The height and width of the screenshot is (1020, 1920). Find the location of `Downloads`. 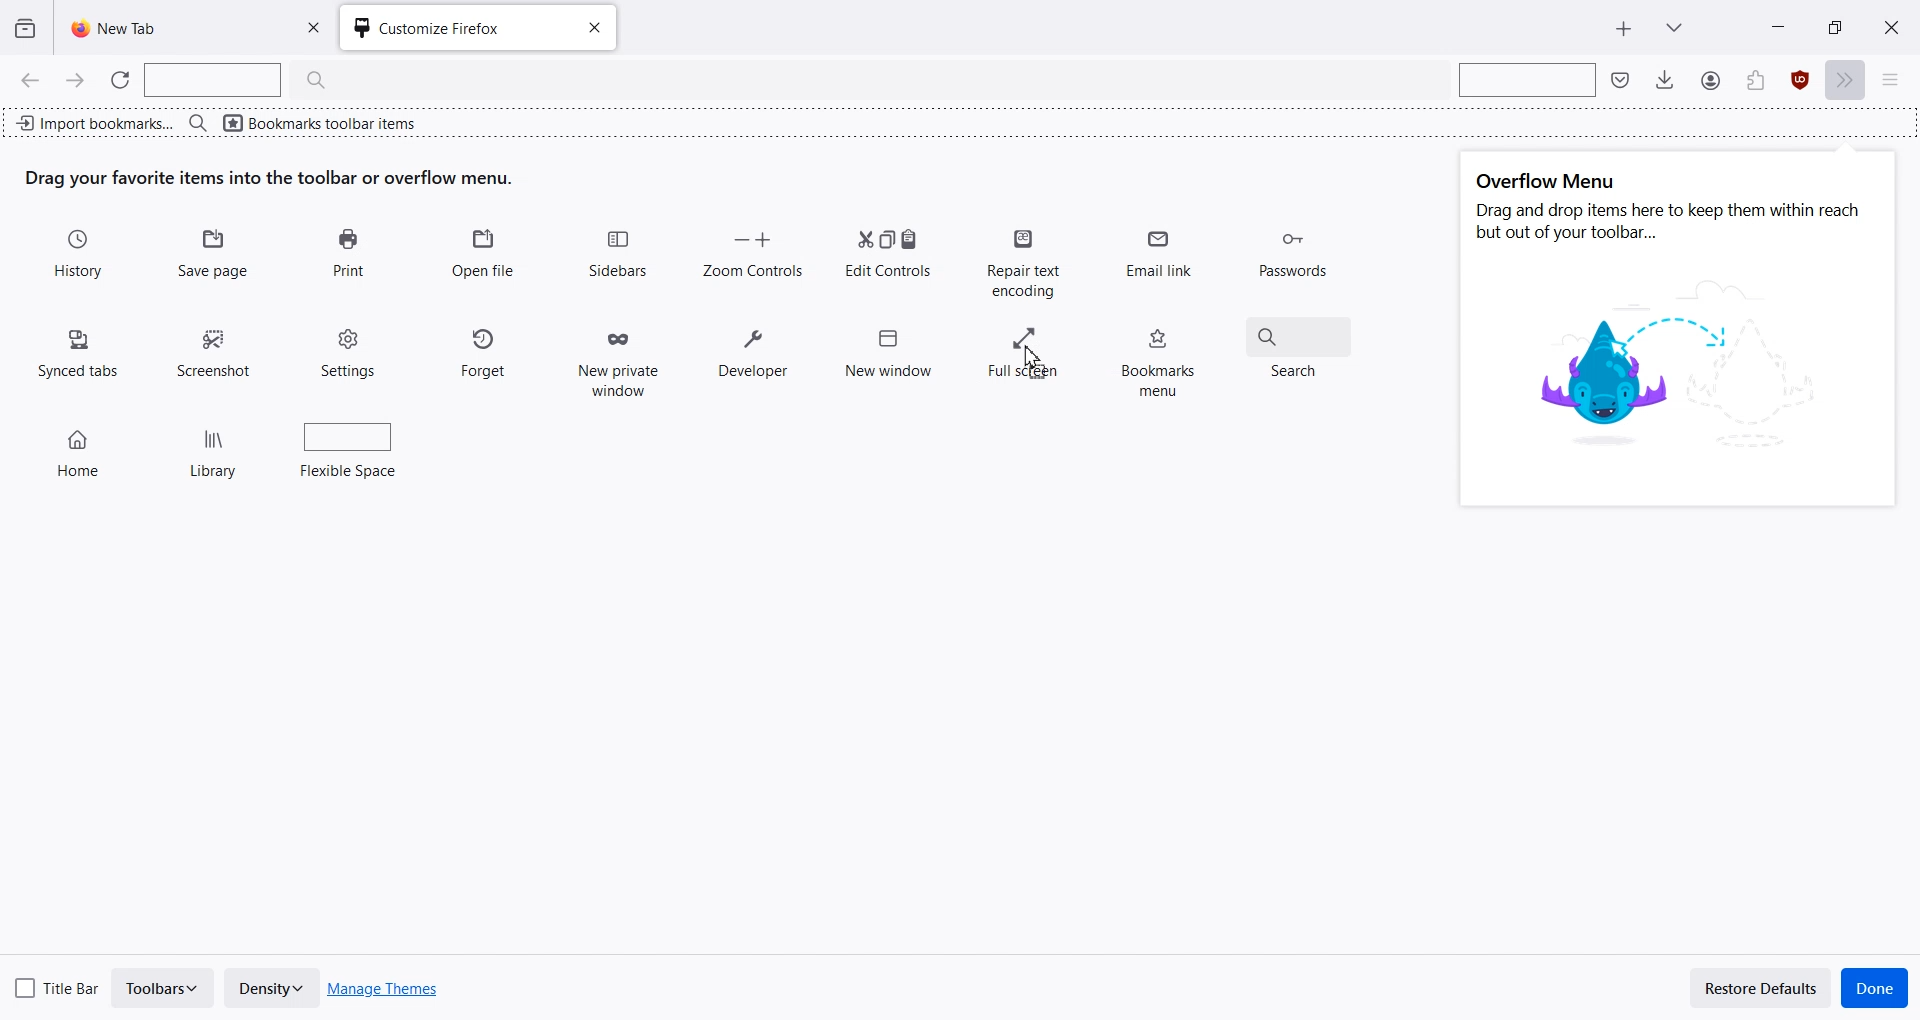

Downloads is located at coordinates (1665, 79).